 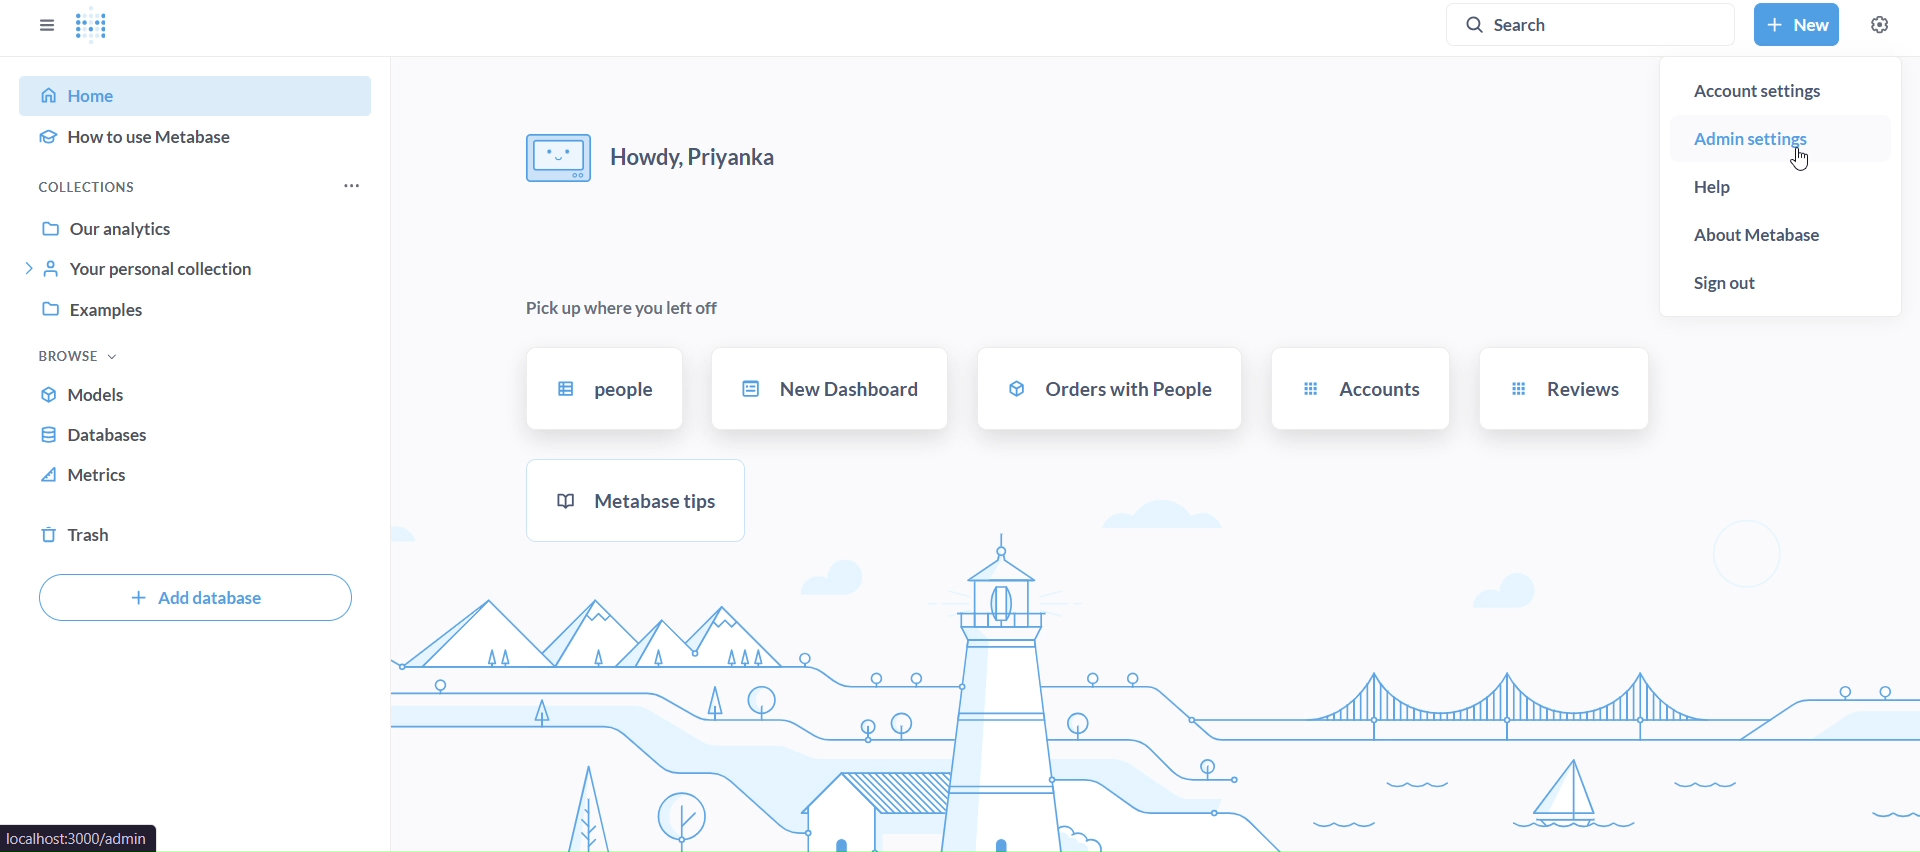 What do you see at coordinates (675, 153) in the screenshot?
I see `howdy, priyanka` at bounding box center [675, 153].